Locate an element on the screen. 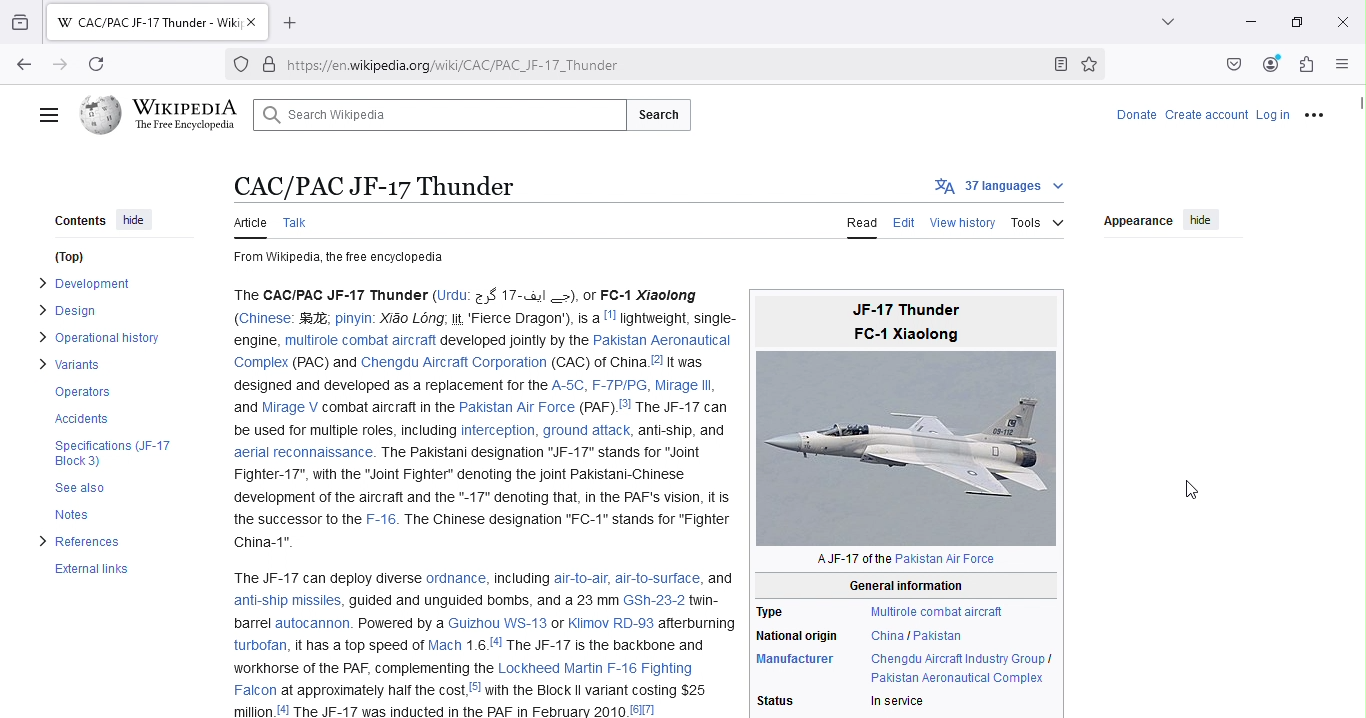 The height and width of the screenshot is (718, 1366). Accidents is located at coordinates (79, 418).